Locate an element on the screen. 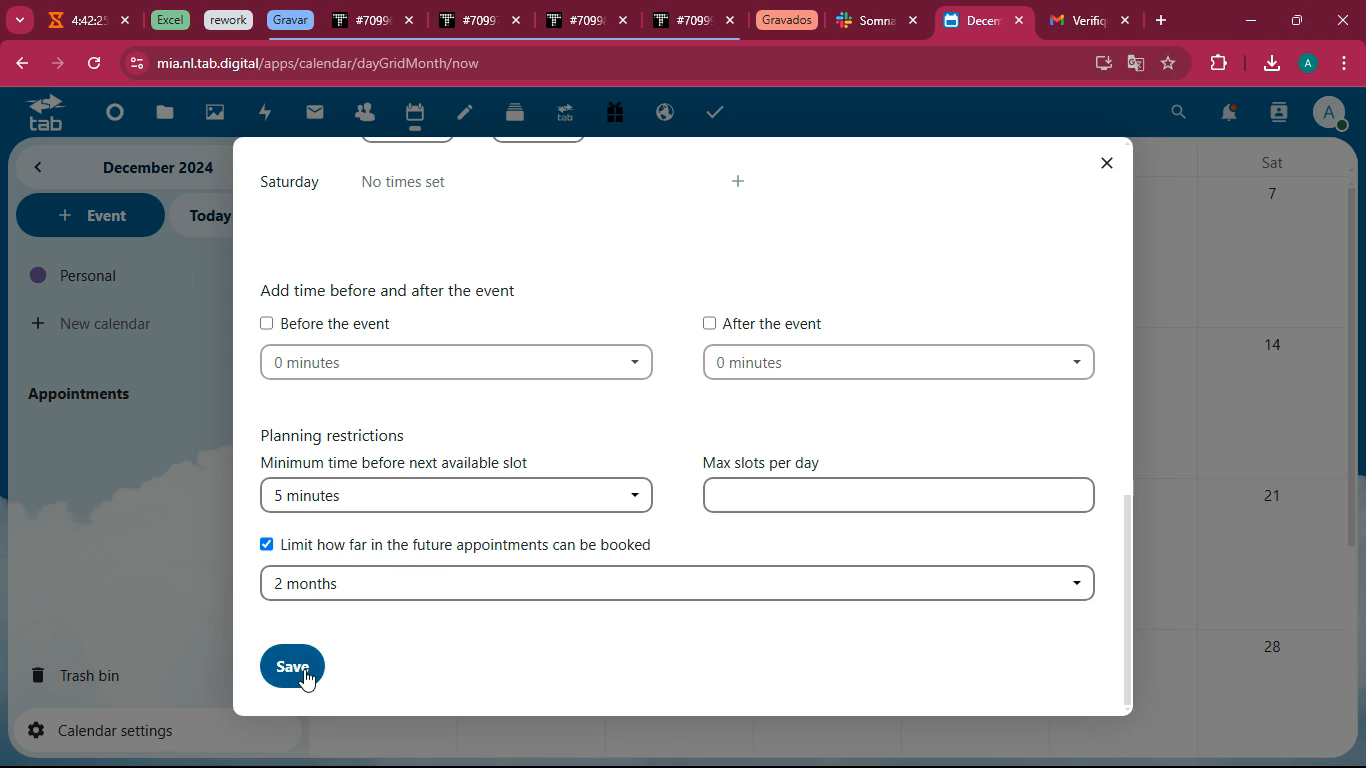 The image size is (1366, 768). 2 months is located at coordinates (676, 583).